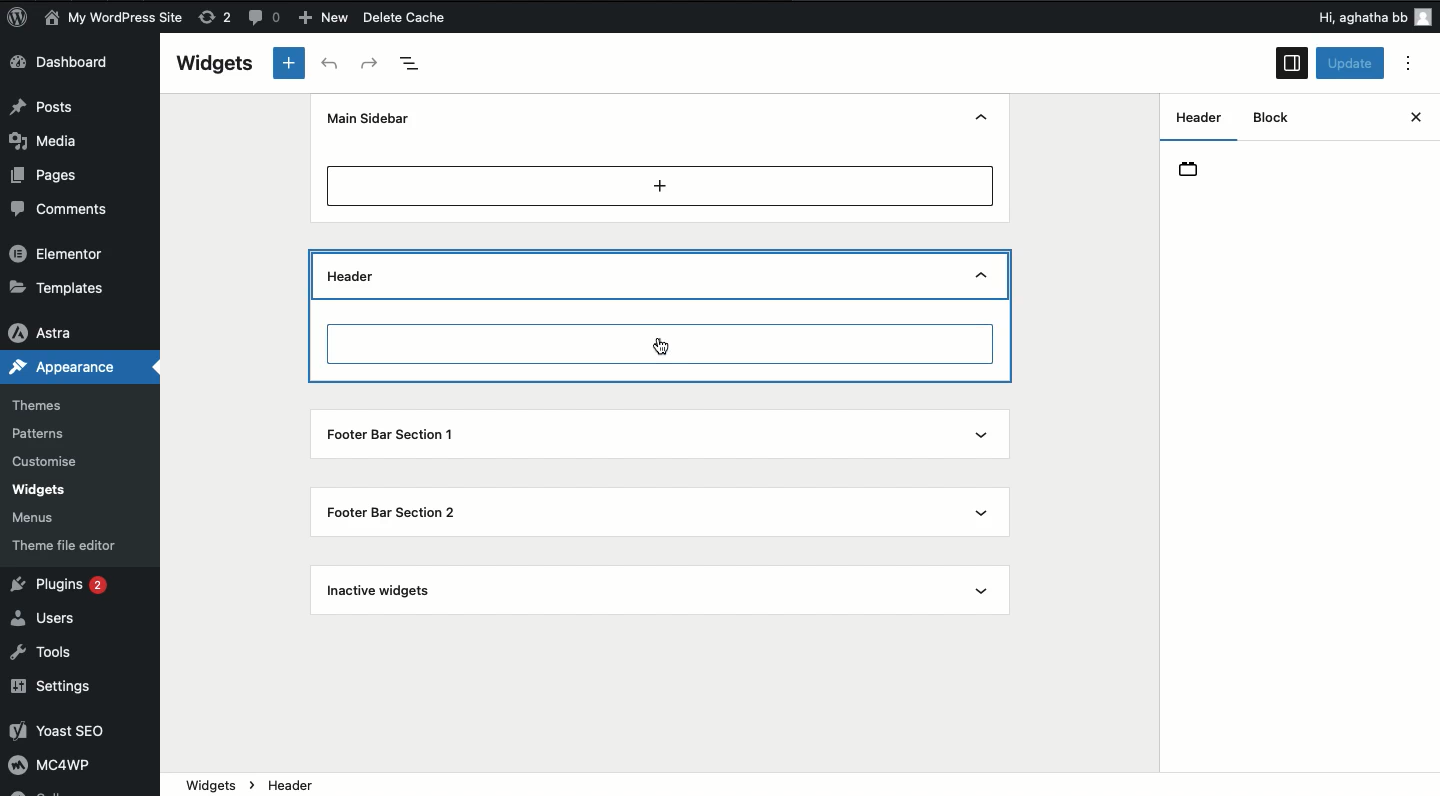 This screenshot has height=796, width=1440. What do you see at coordinates (63, 209) in the screenshot?
I see `Comments` at bounding box center [63, 209].